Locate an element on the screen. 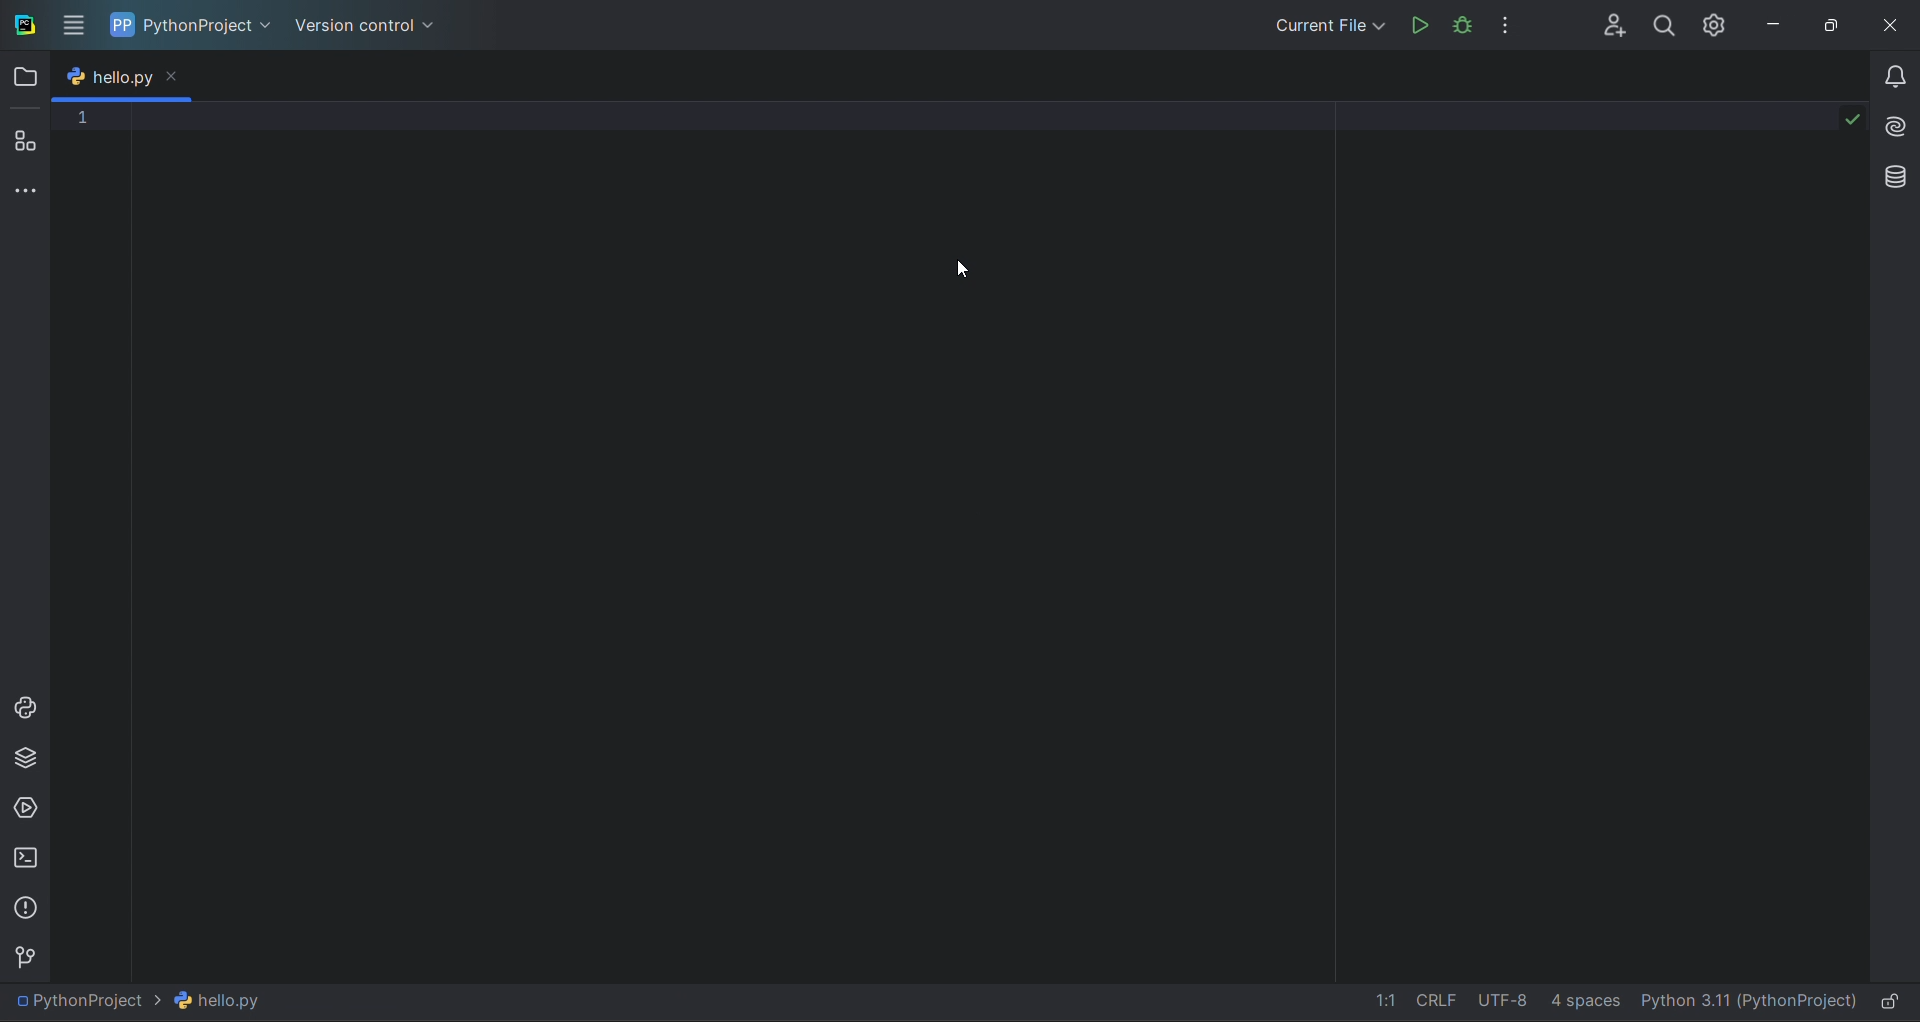 This screenshot has height=1022, width=1920. folder window is located at coordinates (24, 74).